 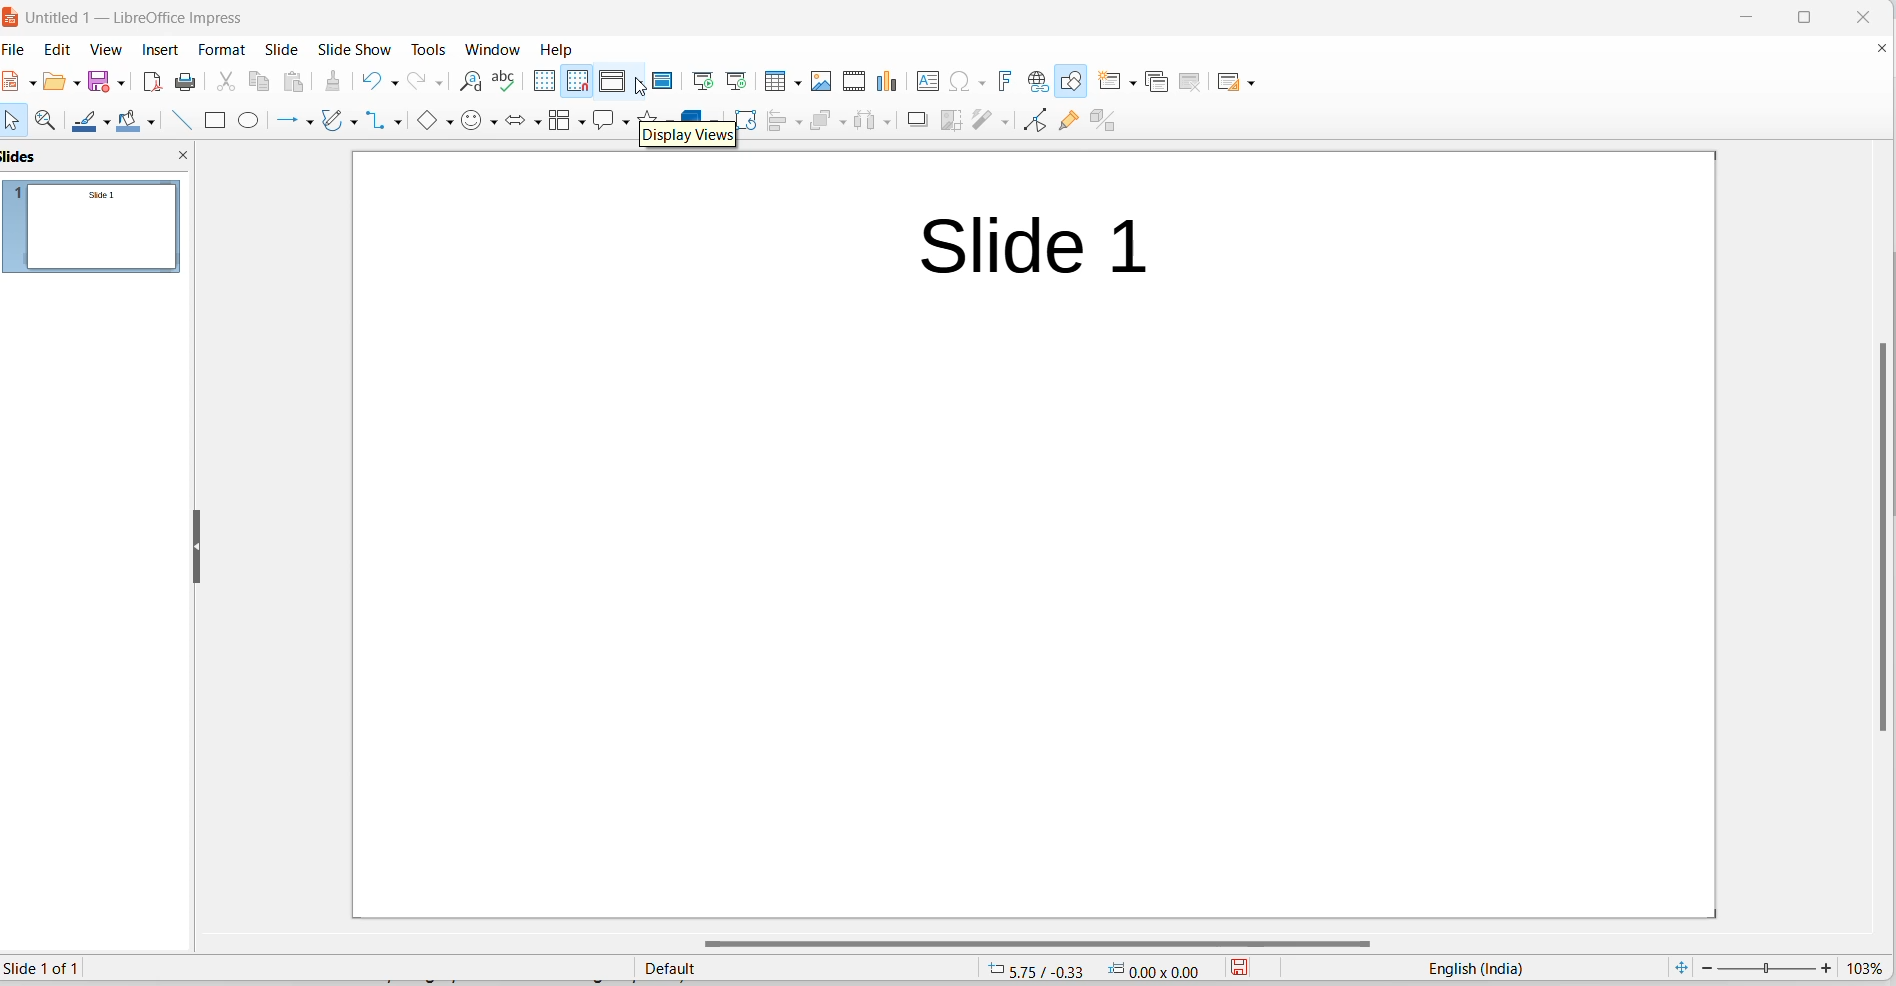 What do you see at coordinates (472, 122) in the screenshot?
I see `symbol shapes` at bounding box center [472, 122].